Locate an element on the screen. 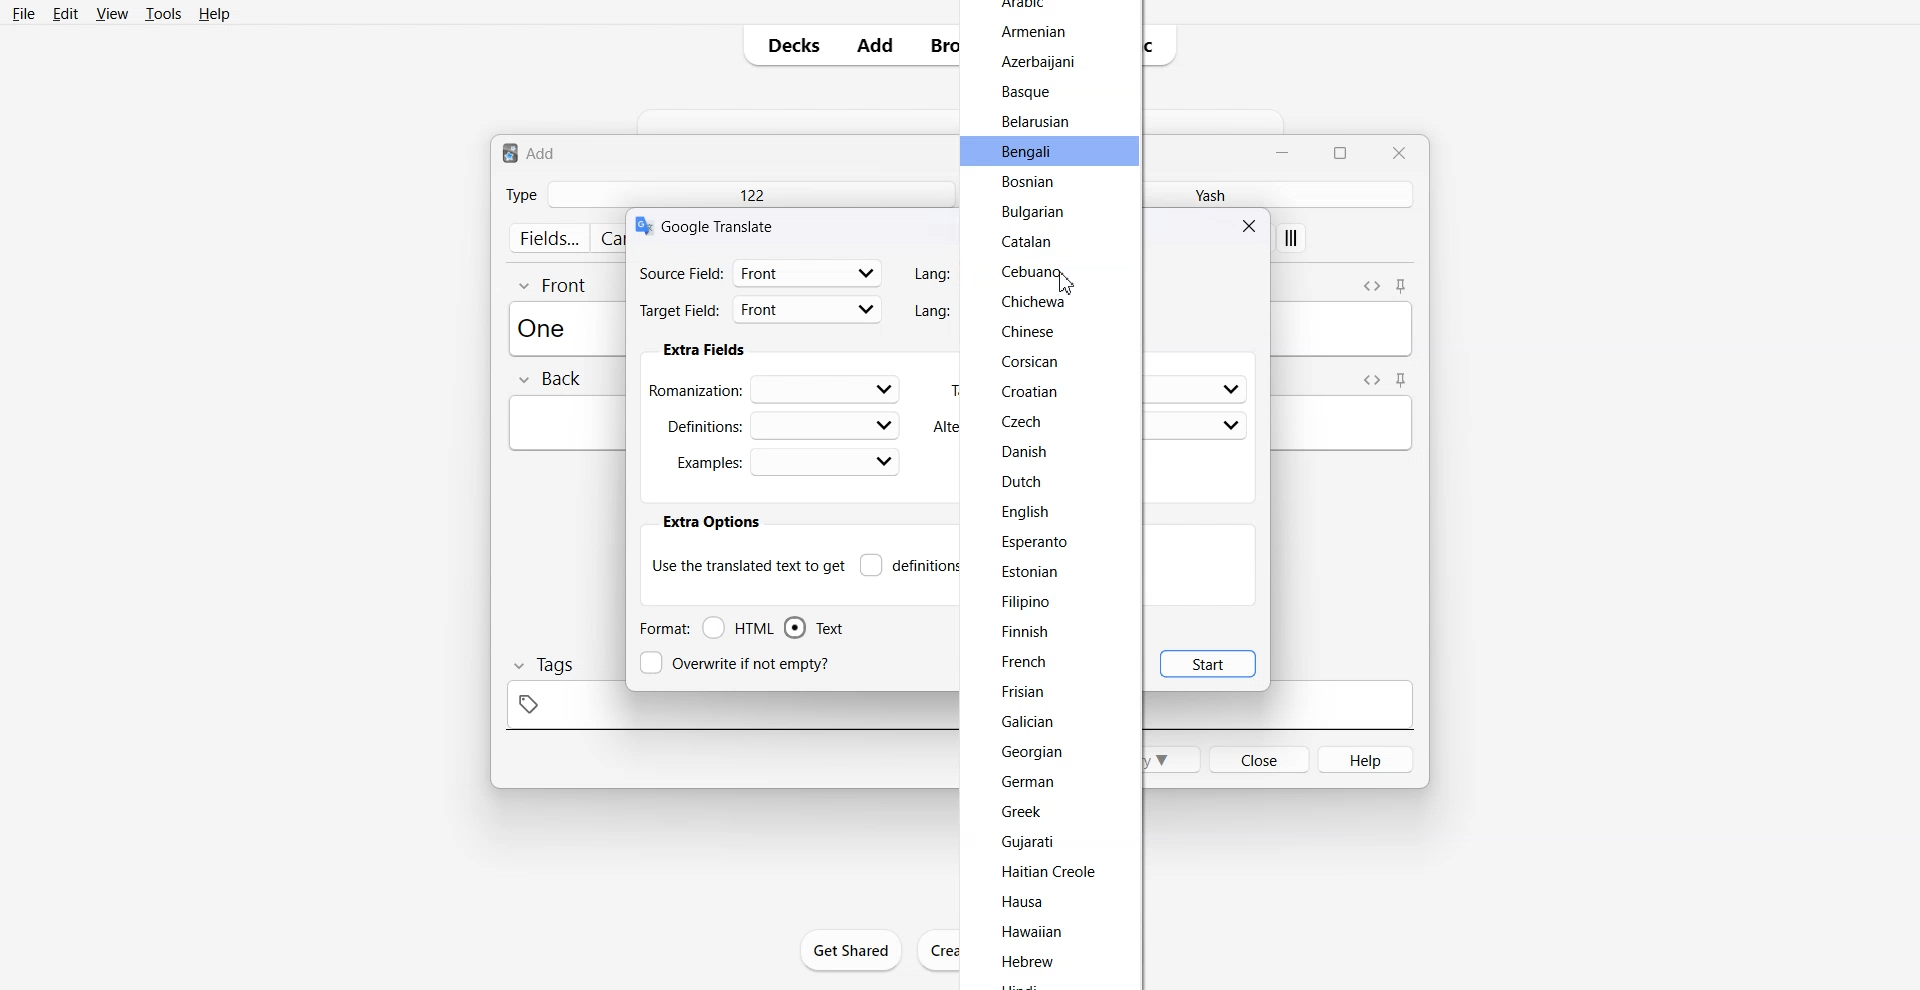  dropdown is located at coordinates (1232, 426).